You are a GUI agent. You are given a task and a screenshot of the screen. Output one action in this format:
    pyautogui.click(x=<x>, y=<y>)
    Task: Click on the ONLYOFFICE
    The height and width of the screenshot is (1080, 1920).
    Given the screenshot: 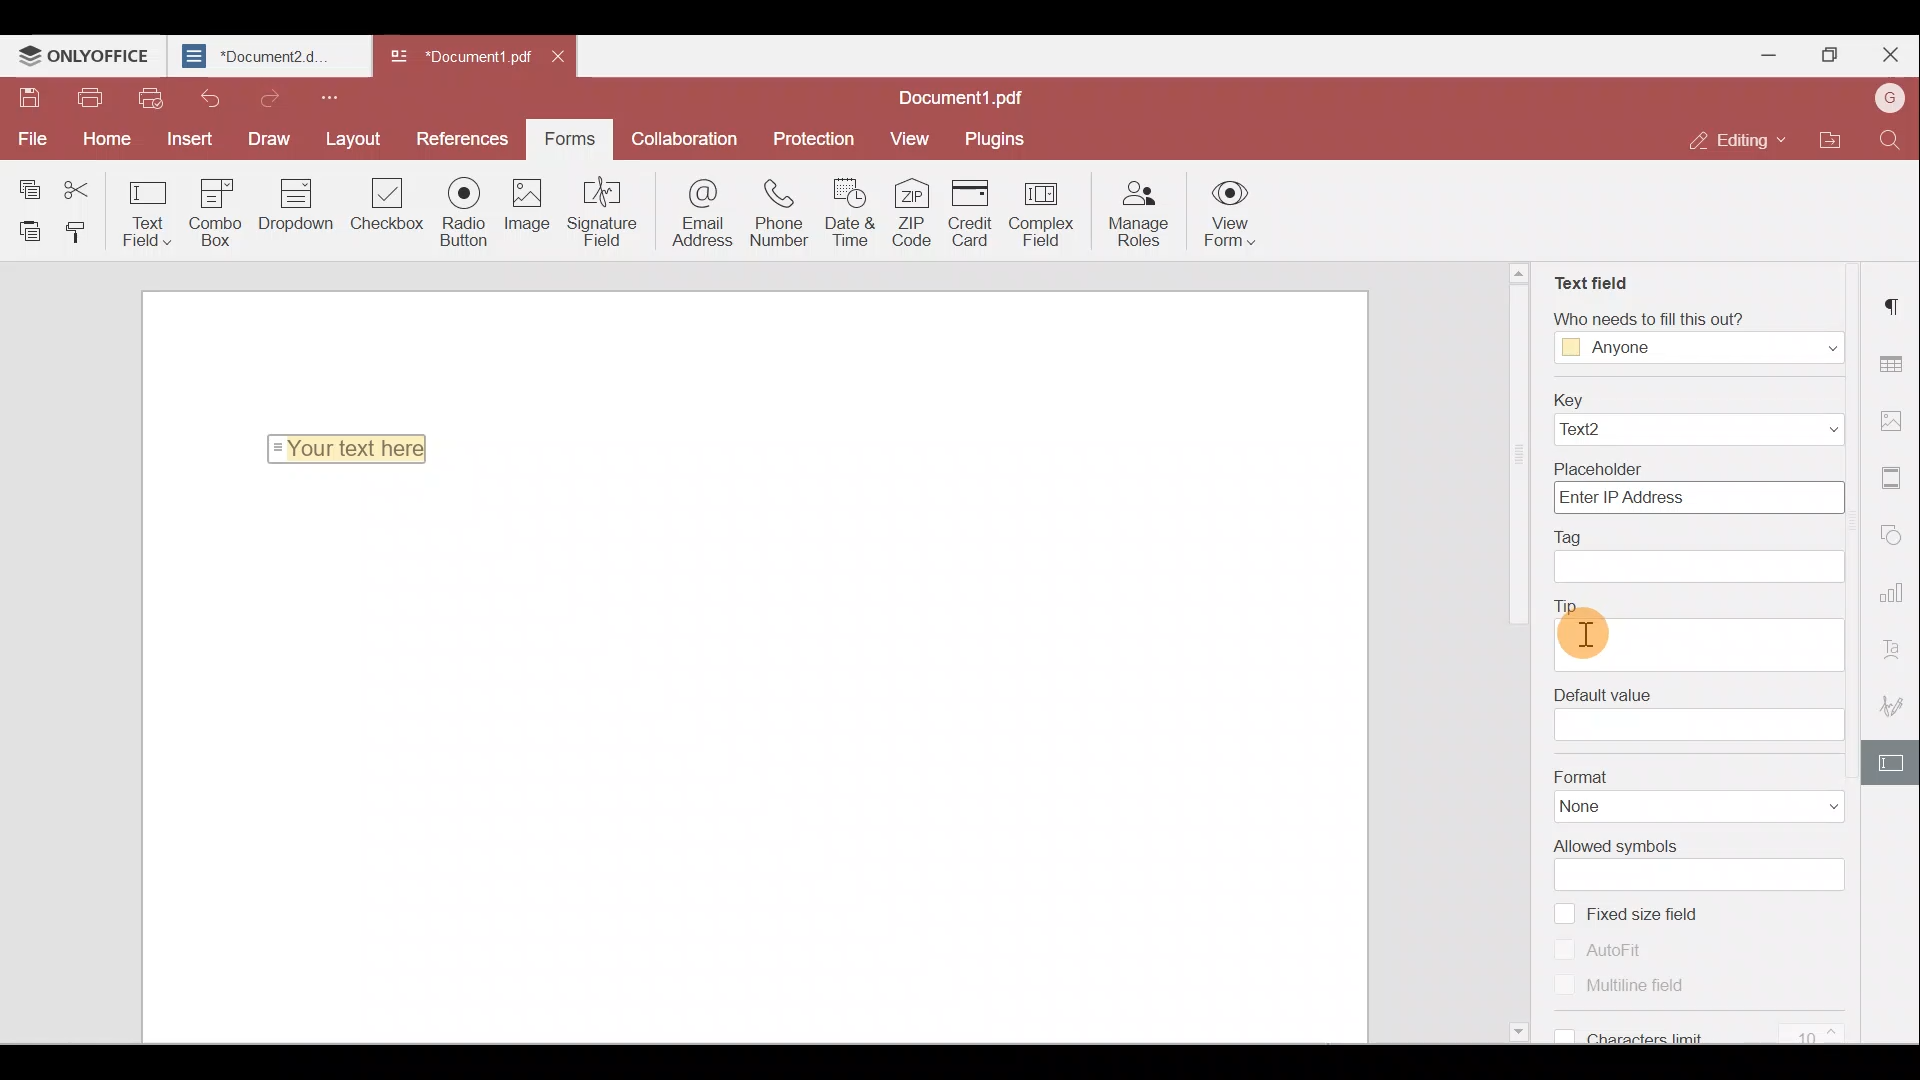 What is the action you would take?
    pyautogui.click(x=84, y=55)
    